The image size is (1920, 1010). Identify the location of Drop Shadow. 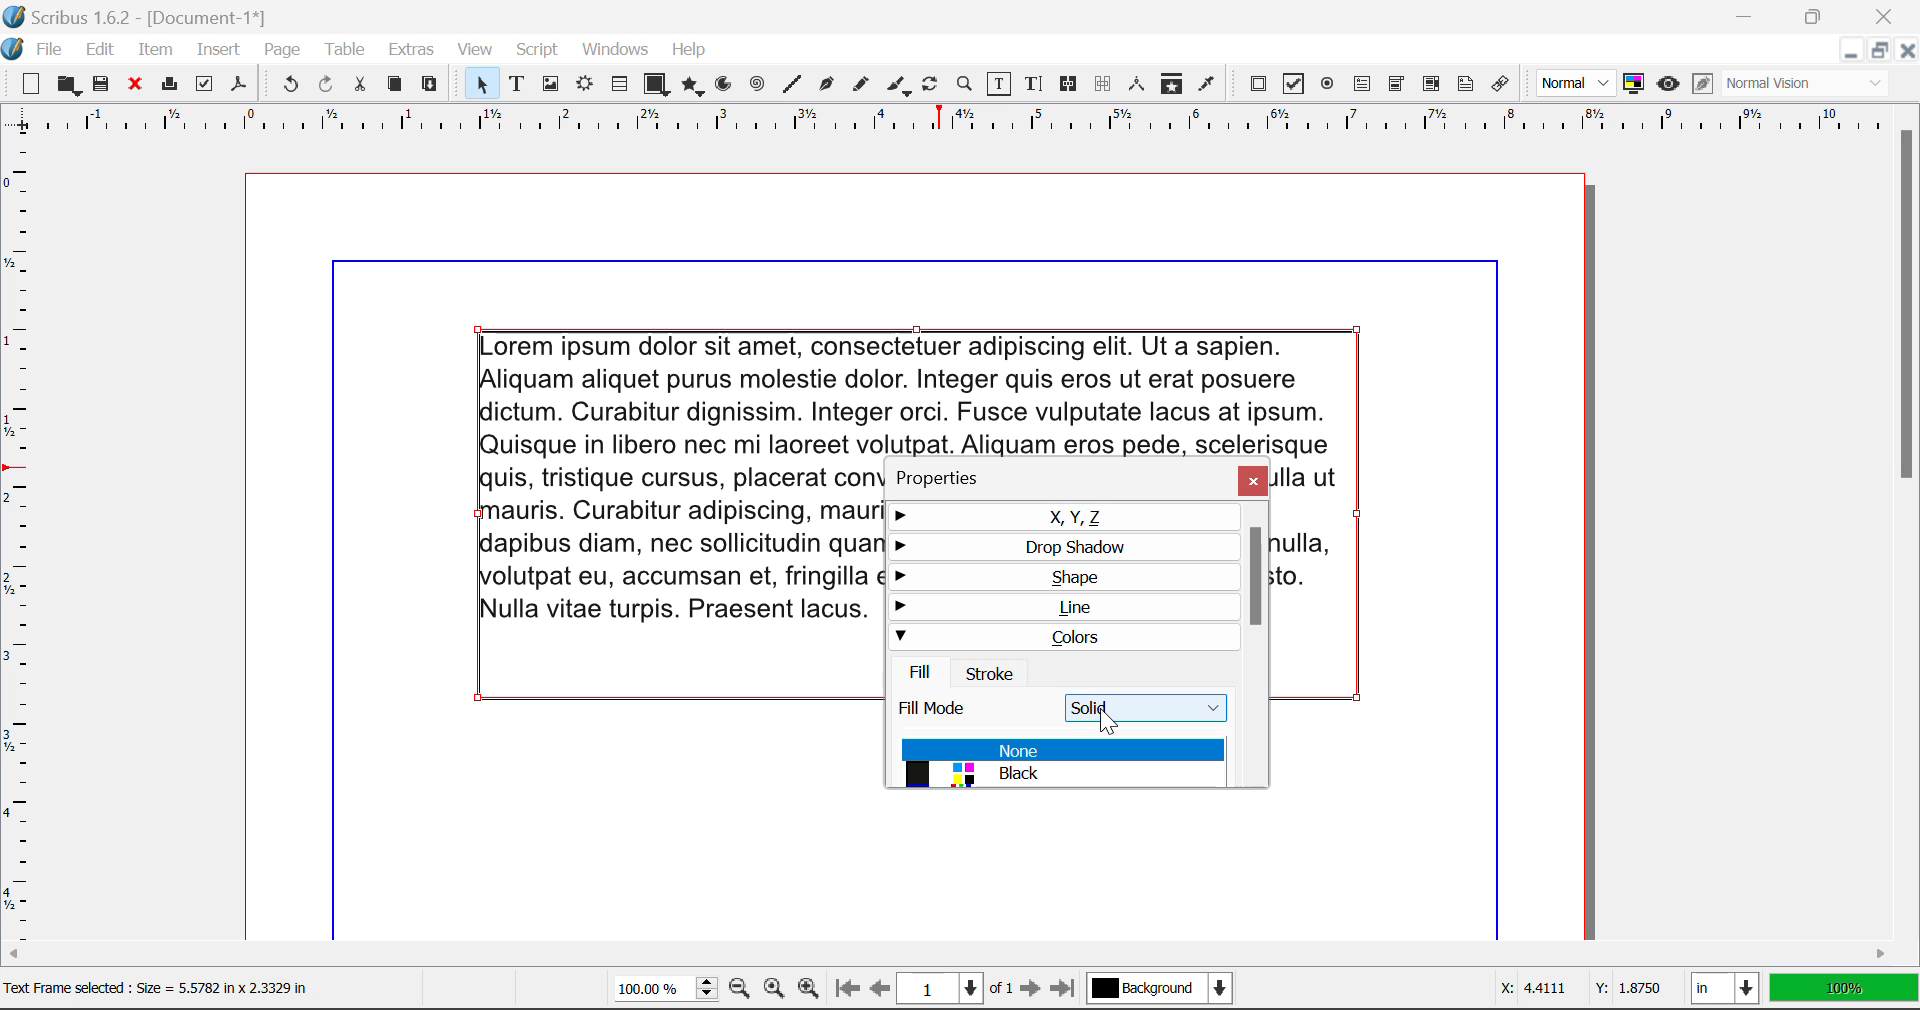
(1066, 547).